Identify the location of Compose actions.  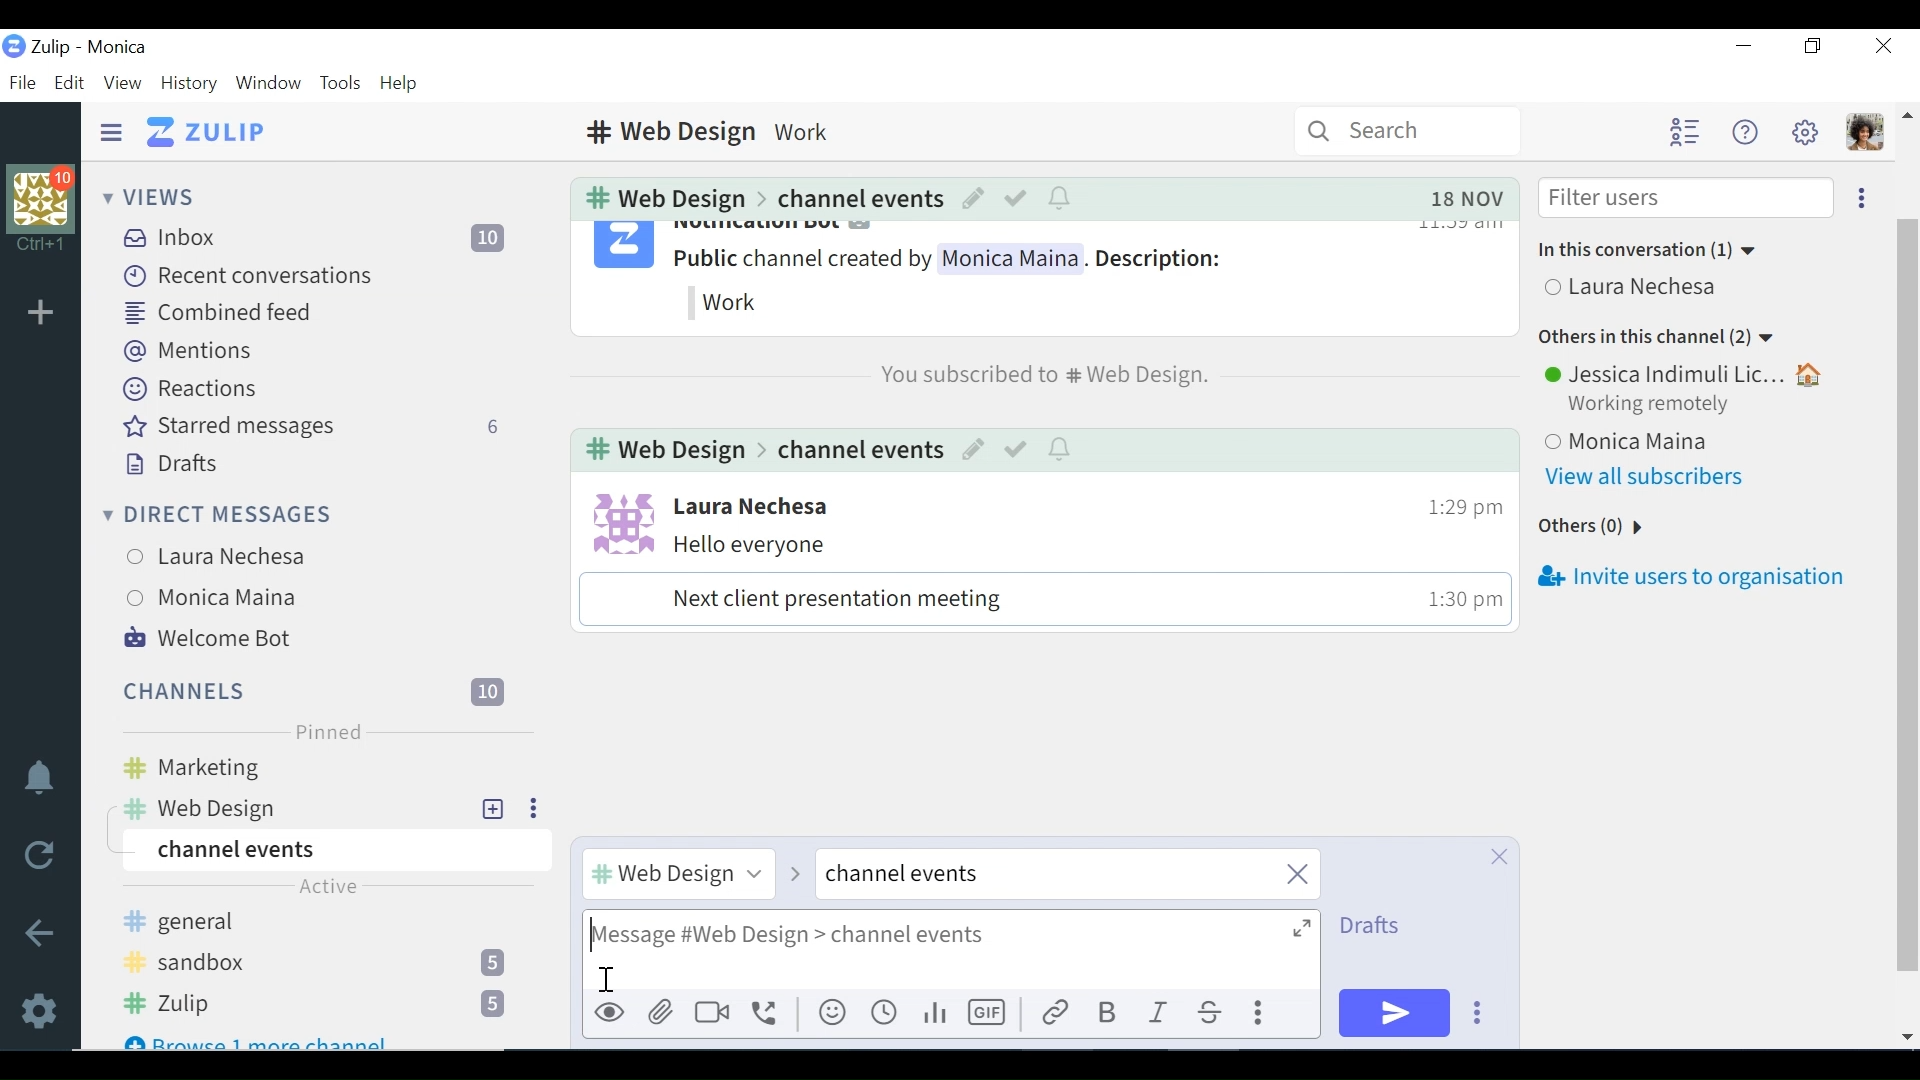
(1262, 1014).